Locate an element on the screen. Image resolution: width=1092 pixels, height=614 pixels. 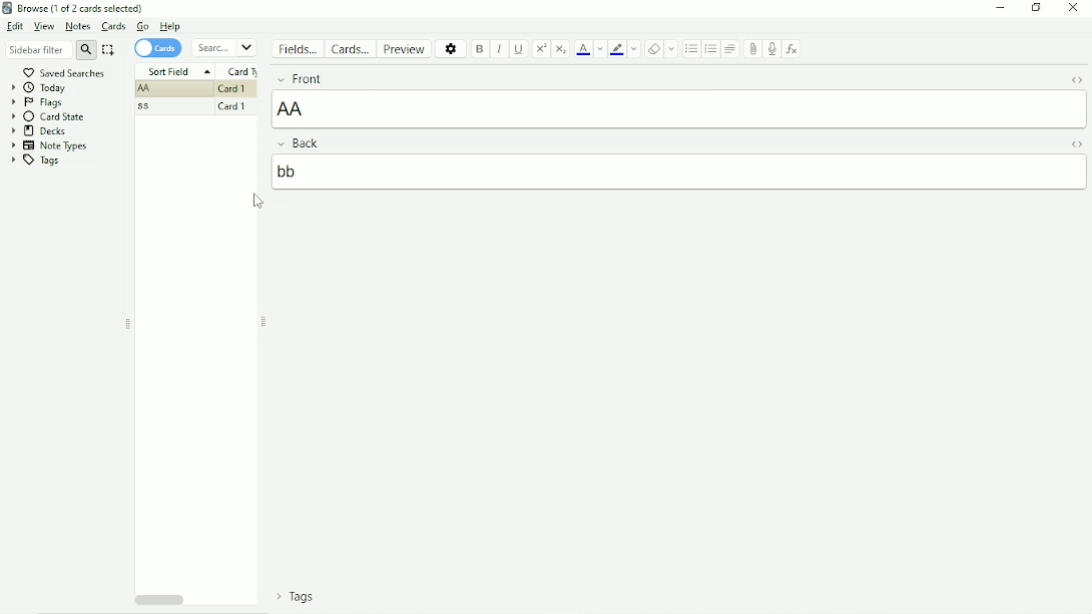
Saved searches is located at coordinates (60, 71).